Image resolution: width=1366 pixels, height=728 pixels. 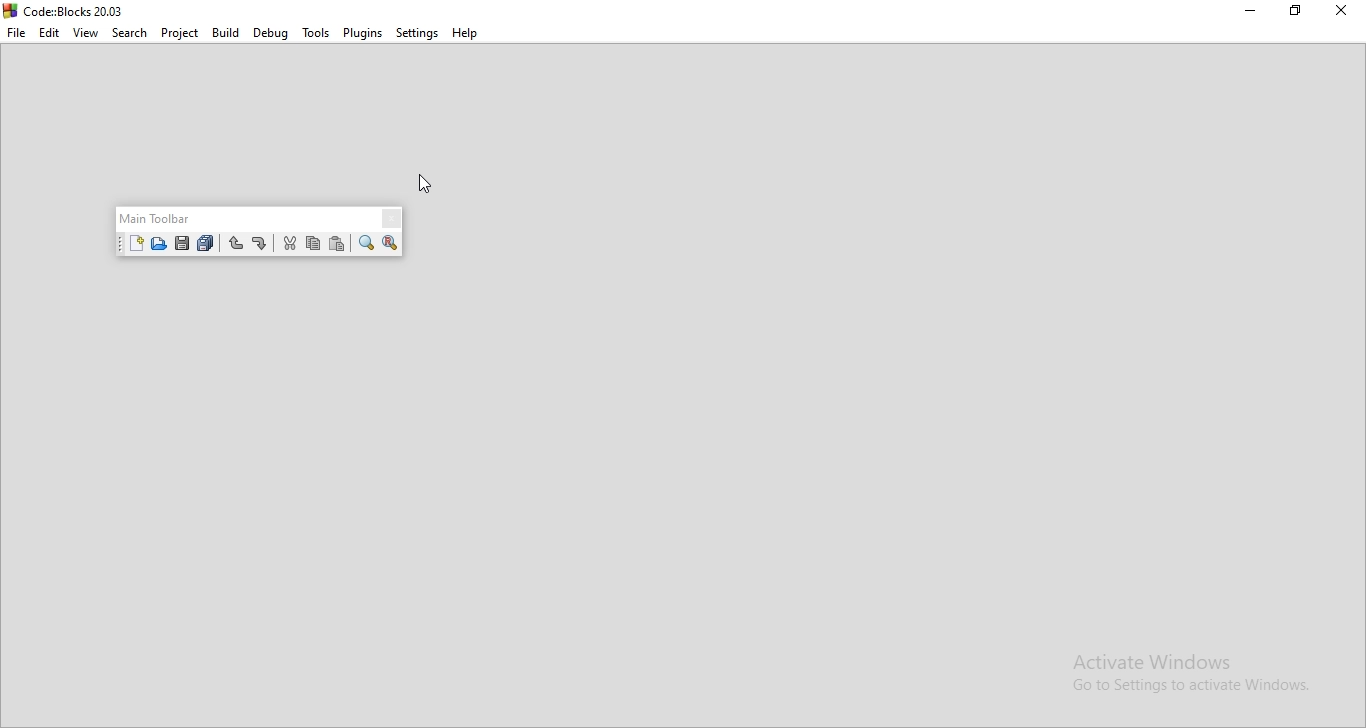 What do you see at coordinates (232, 245) in the screenshot?
I see `undo` at bounding box center [232, 245].